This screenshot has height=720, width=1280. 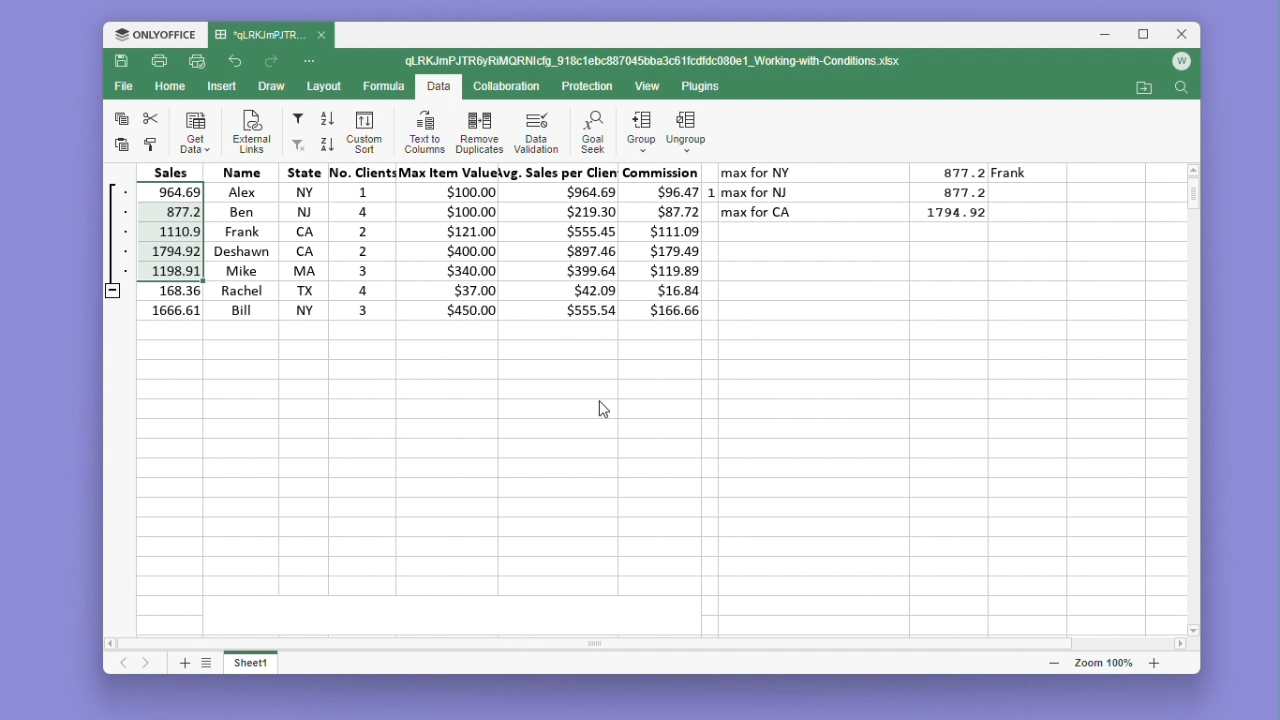 I want to click on Maximize, so click(x=1148, y=35).